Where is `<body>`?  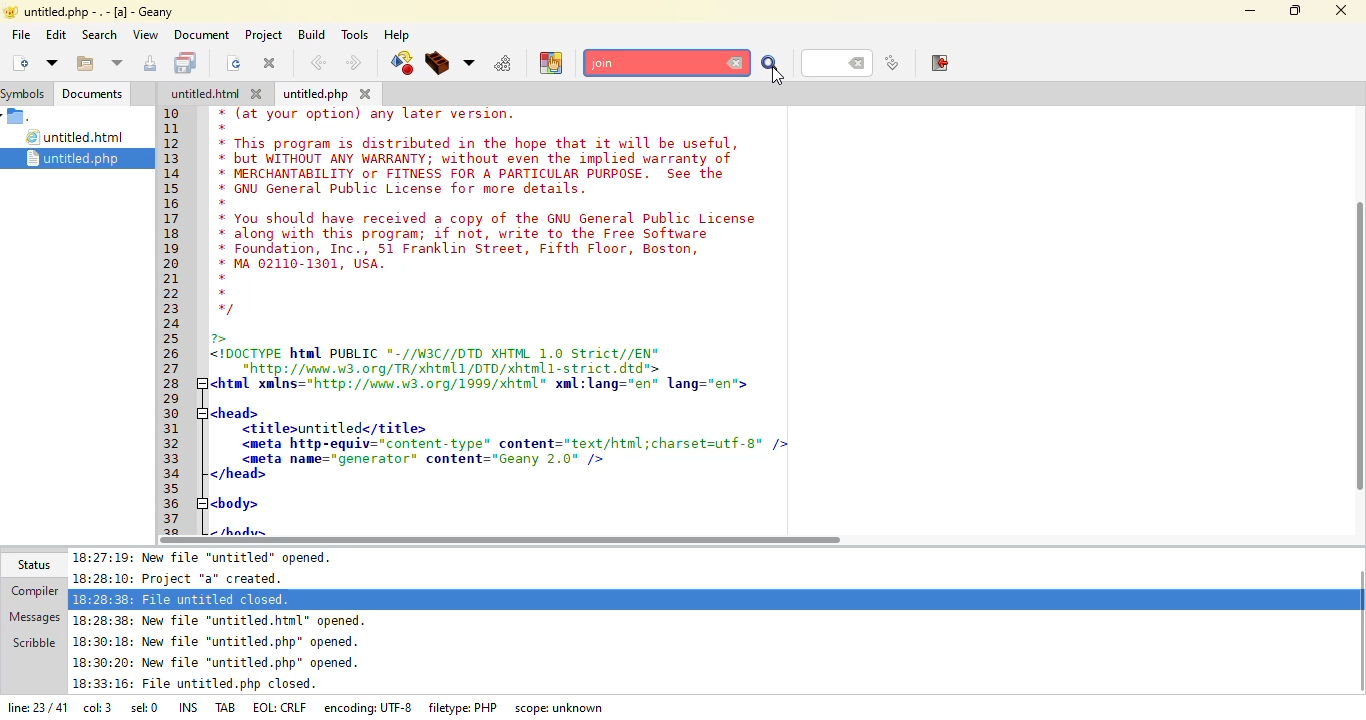 <body> is located at coordinates (236, 502).